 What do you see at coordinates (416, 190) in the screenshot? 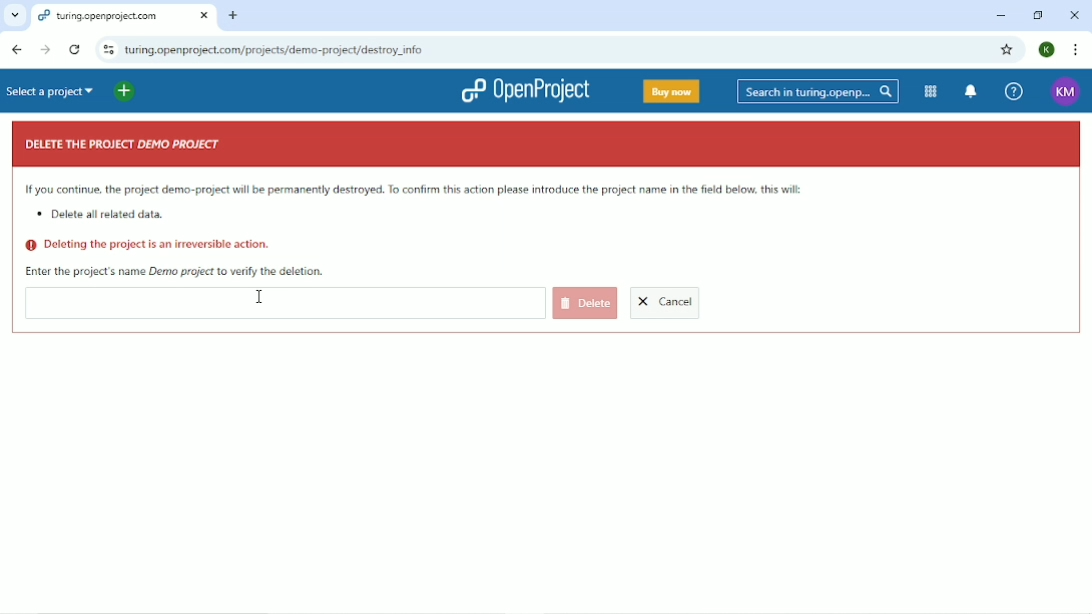
I see `If you continue the project demo-project will be permanently destroyed. To confirm this action please introduce the project name below. This will:` at bounding box center [416, 190].